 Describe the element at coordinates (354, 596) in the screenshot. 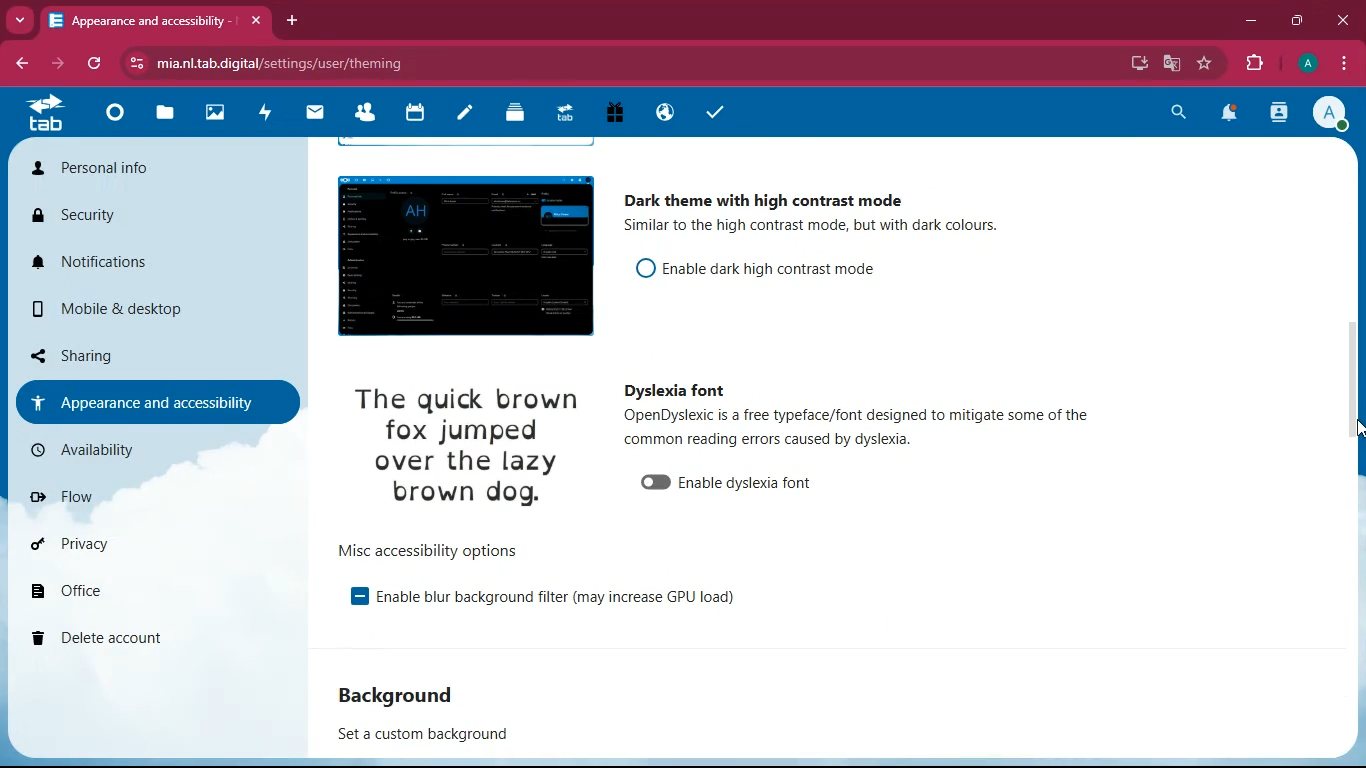

I see `enable` at that location.